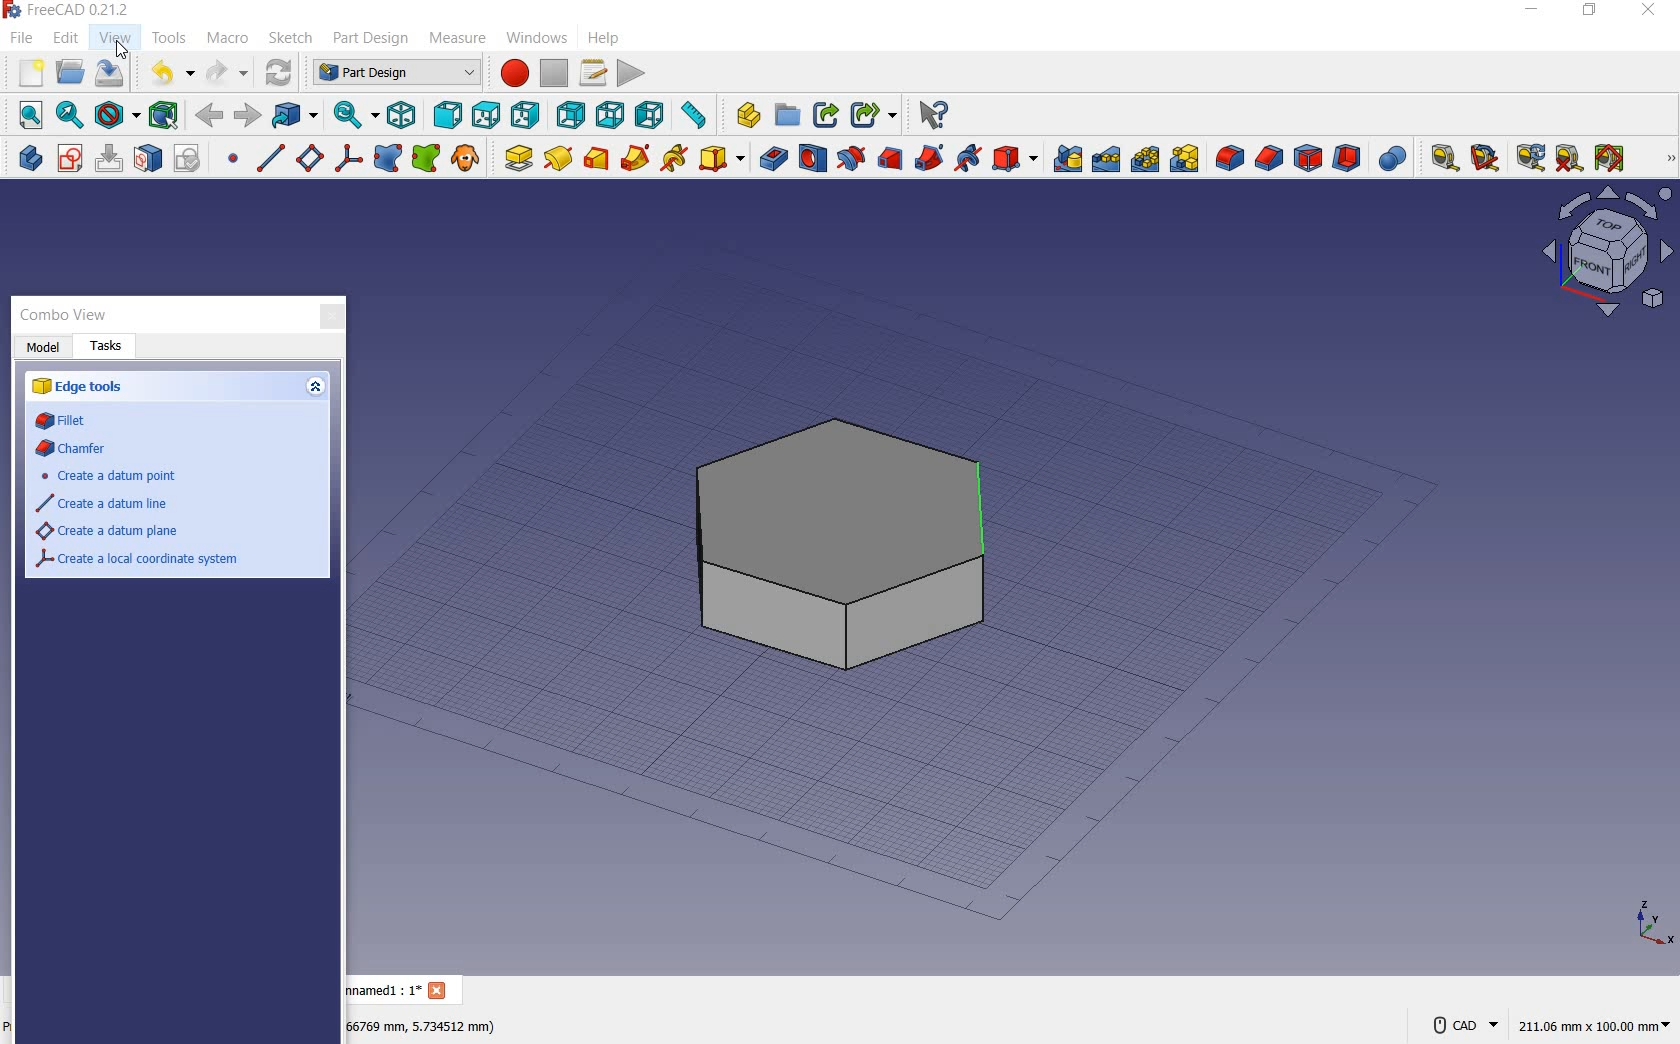  What do you see at coordinates (440, 992) in the screenshot?
I see `Close` at bounding box center [440, 992].